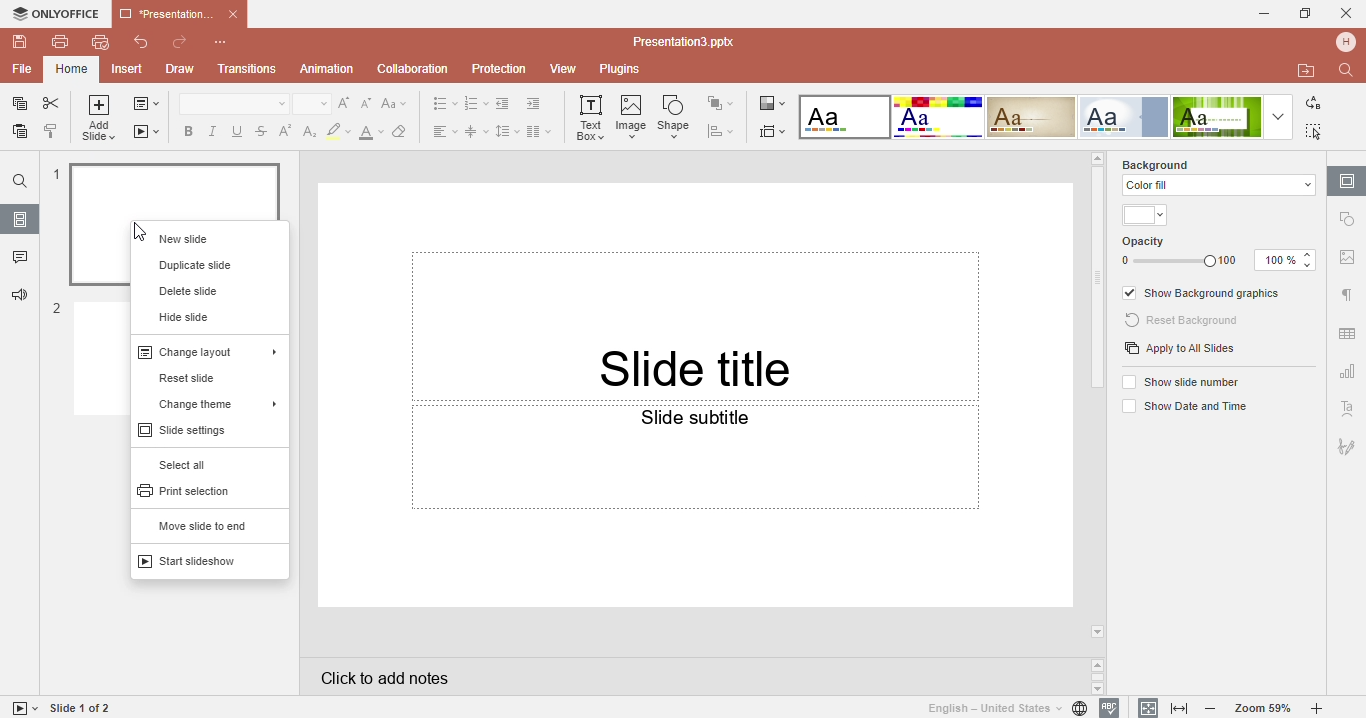 The image size is (1366, 718). I want to click on Undo, so click(134, 44).